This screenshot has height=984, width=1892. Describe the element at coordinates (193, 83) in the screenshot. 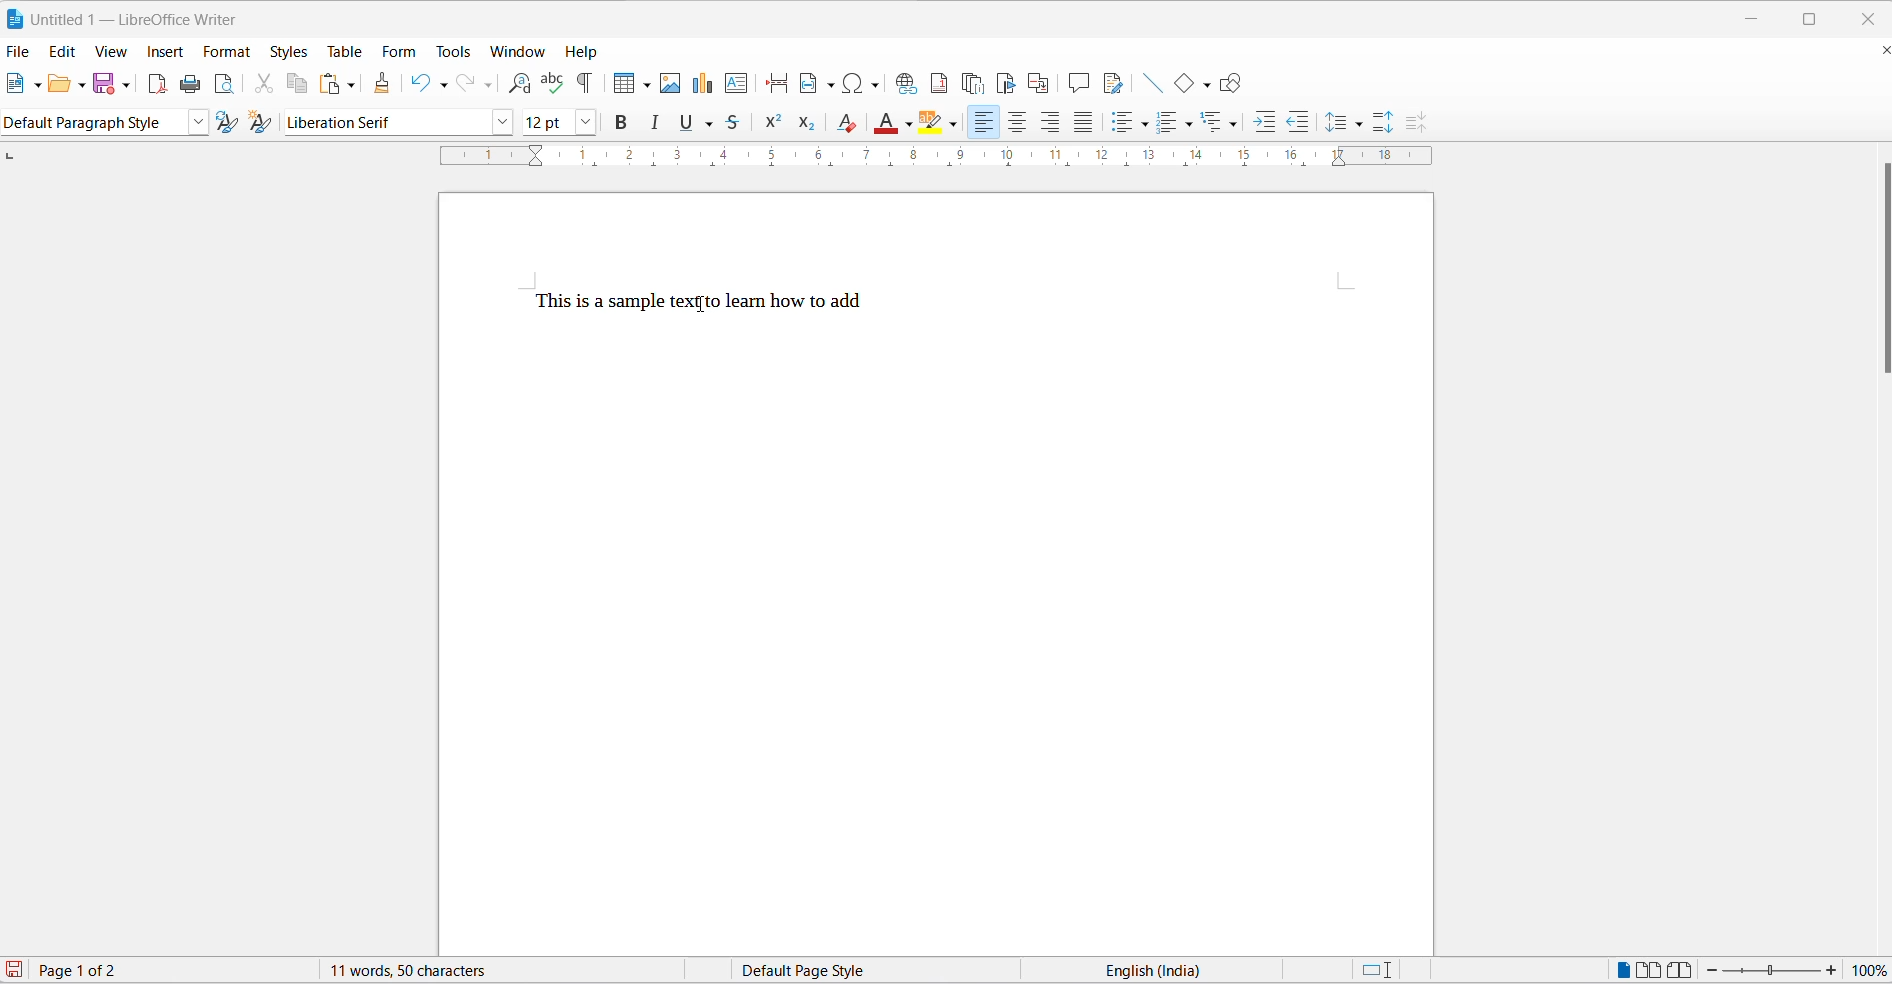

I see `print` at that location.